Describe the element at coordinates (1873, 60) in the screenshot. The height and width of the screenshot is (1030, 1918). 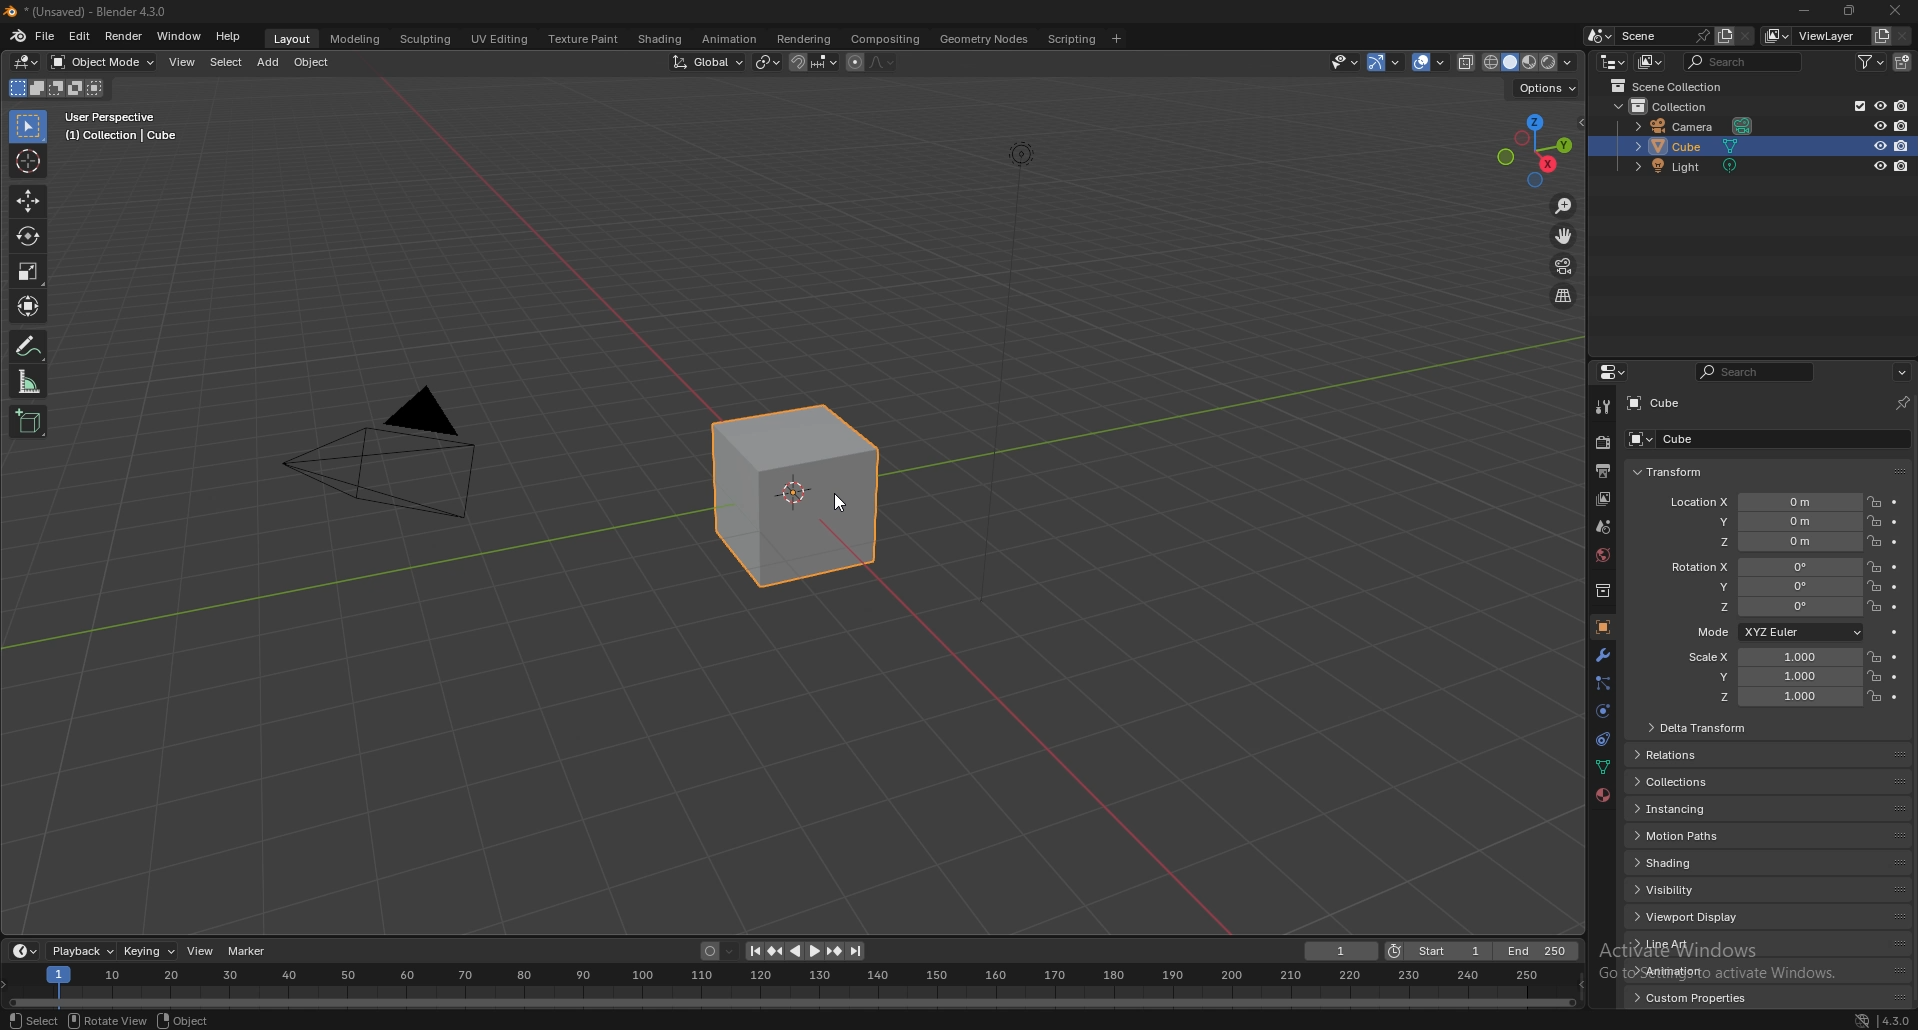
I see `filter` at that location.